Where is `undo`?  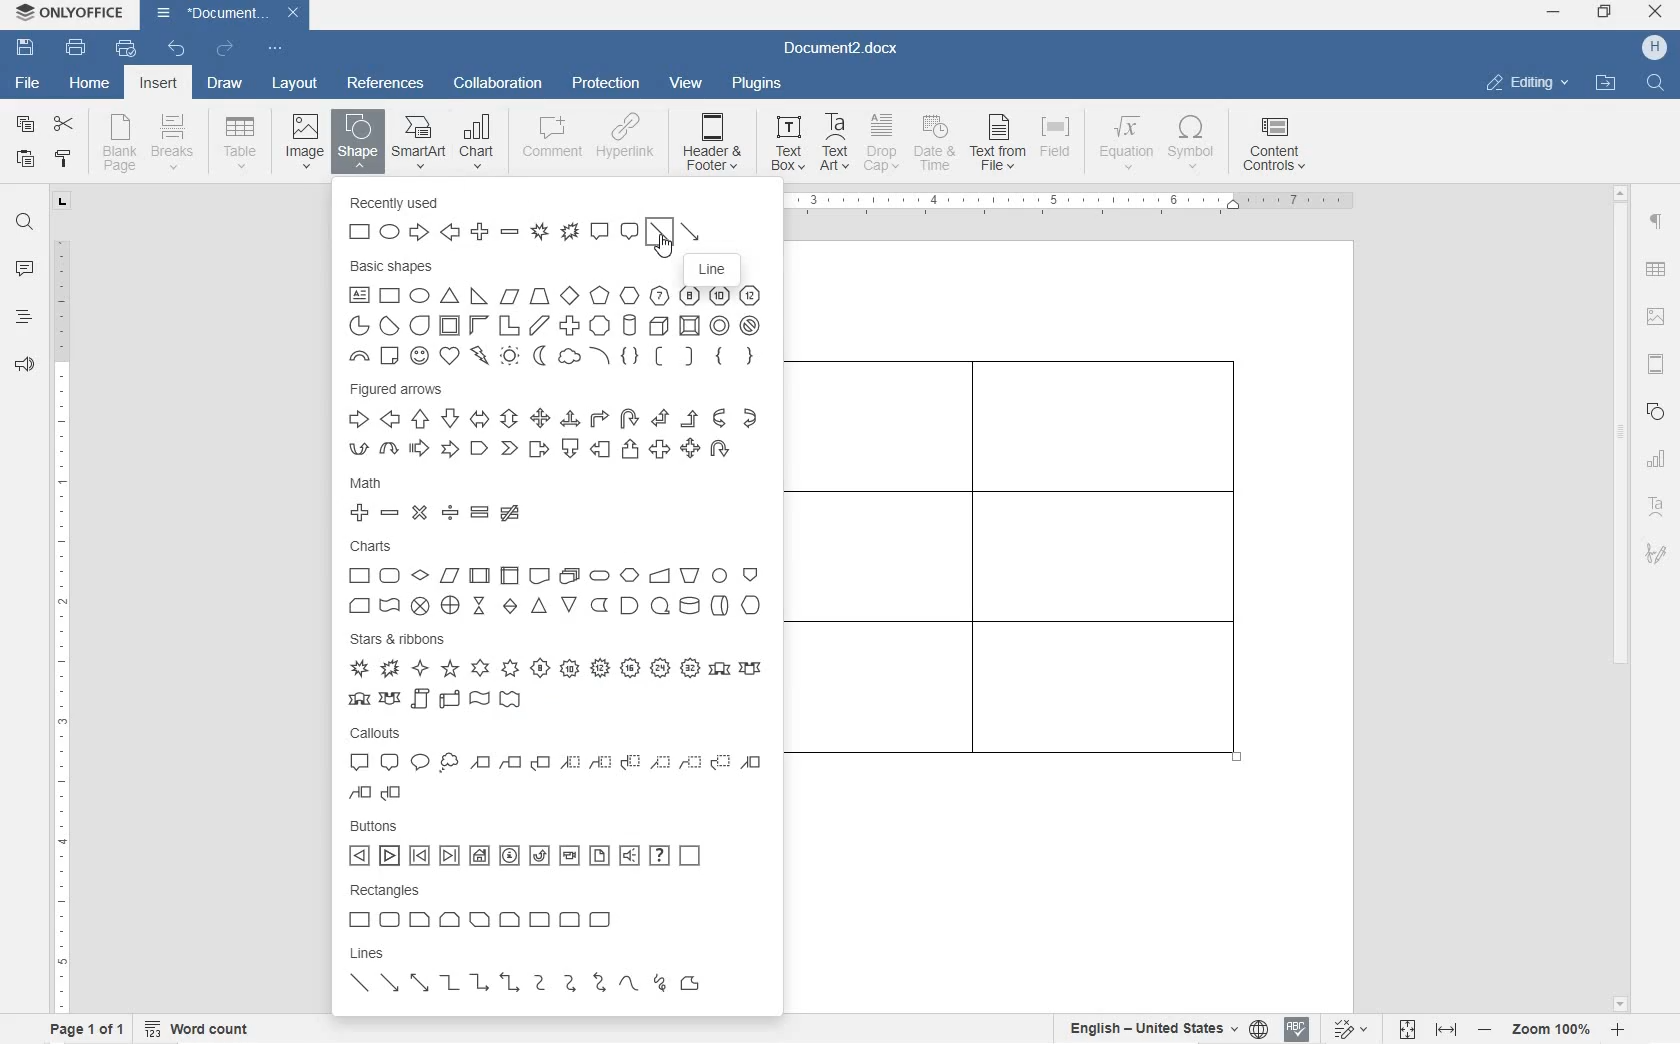
undo is located at coordinates (175, 49).